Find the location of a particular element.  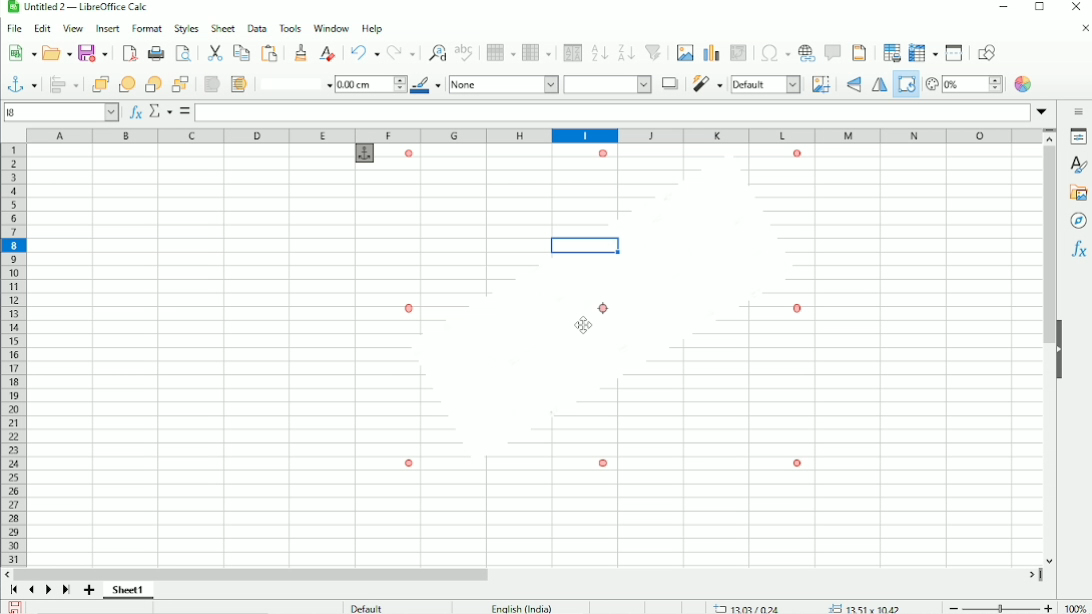

Save is located at coordinates (93, 53).